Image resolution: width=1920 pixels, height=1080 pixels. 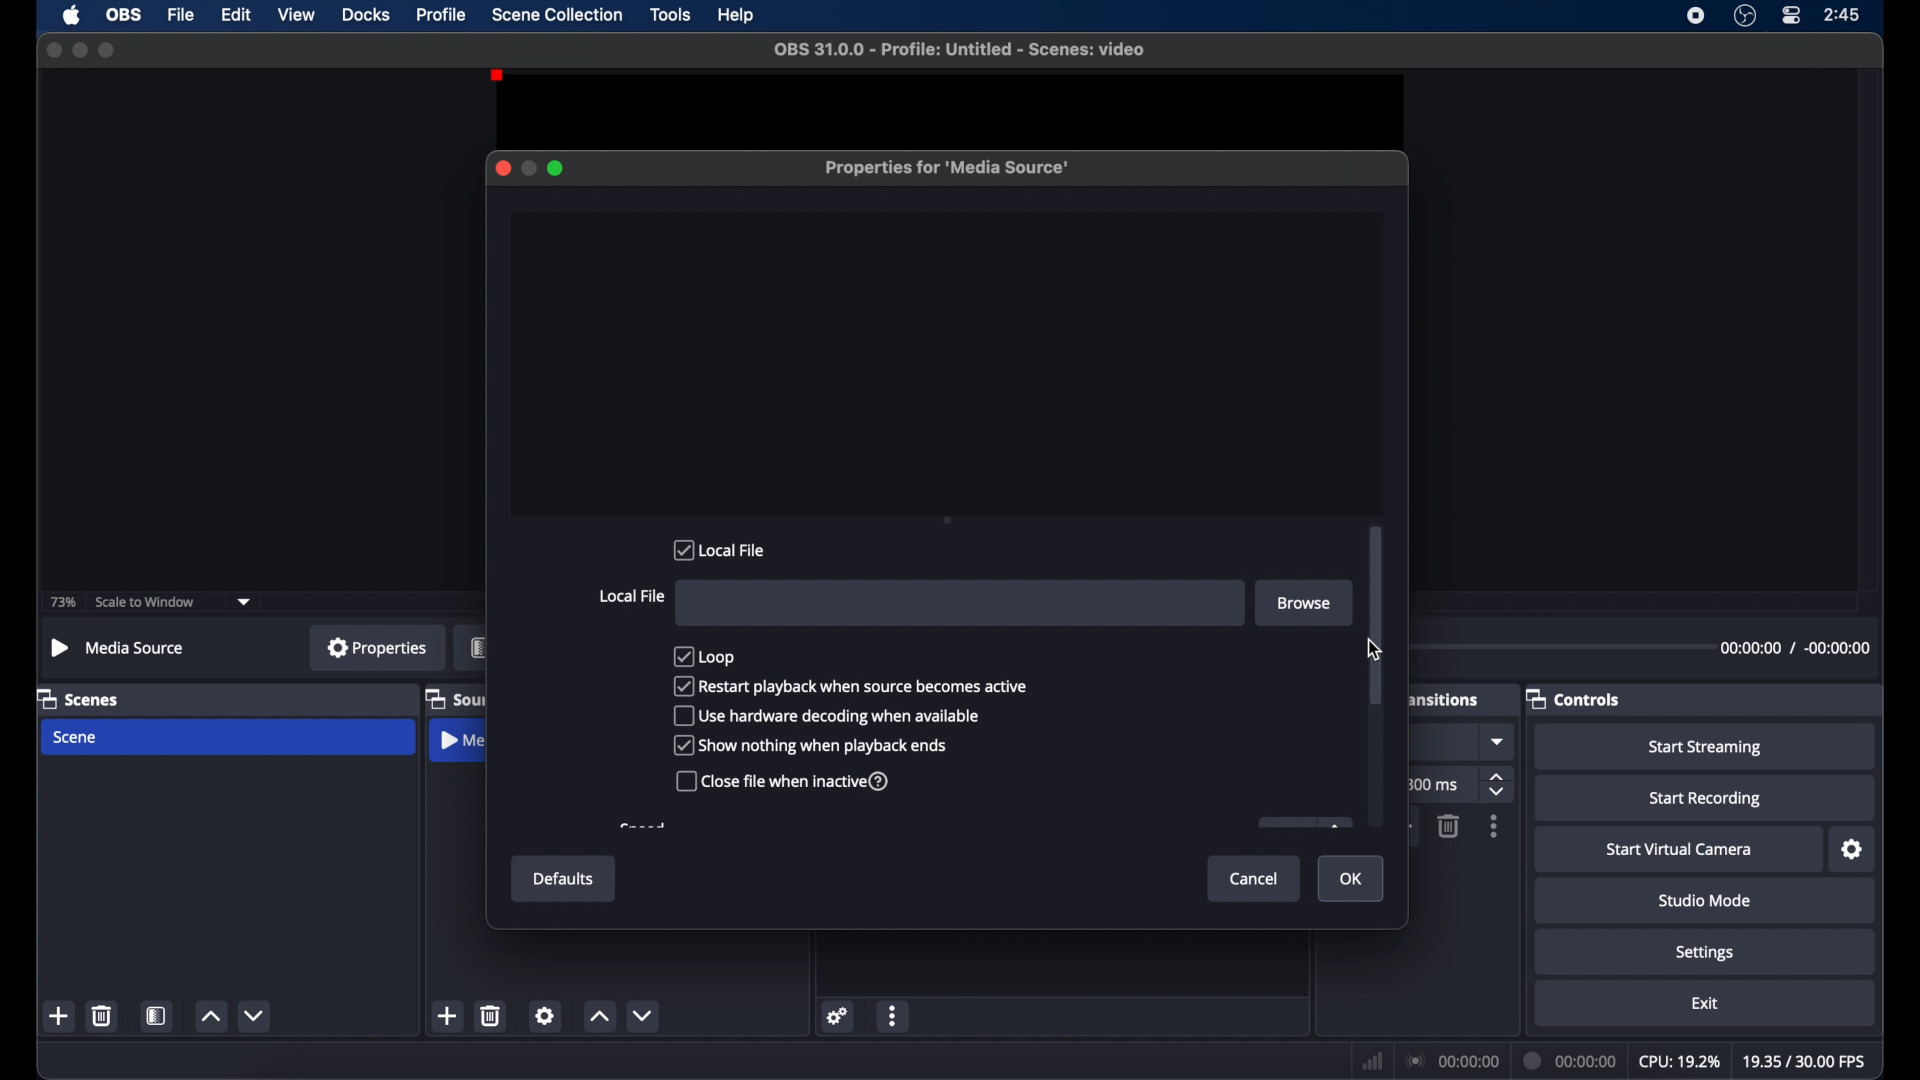 What do you see at coordinates (79, 698) in the screenshot?
I see `scenes` at bounding box center [79, 698].